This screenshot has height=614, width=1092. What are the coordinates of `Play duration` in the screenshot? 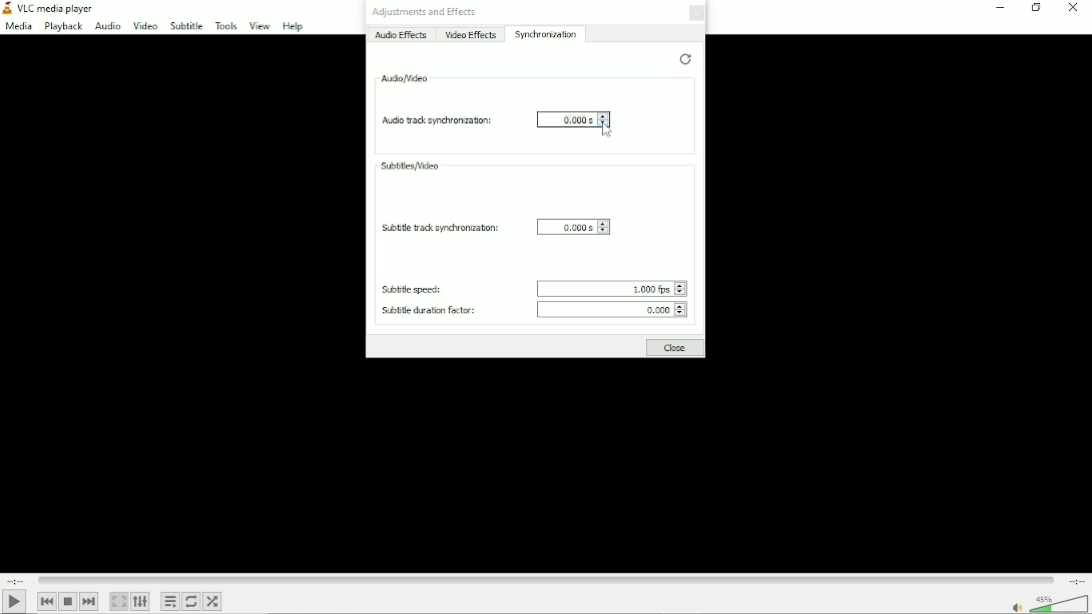 It's located at (548, 580).